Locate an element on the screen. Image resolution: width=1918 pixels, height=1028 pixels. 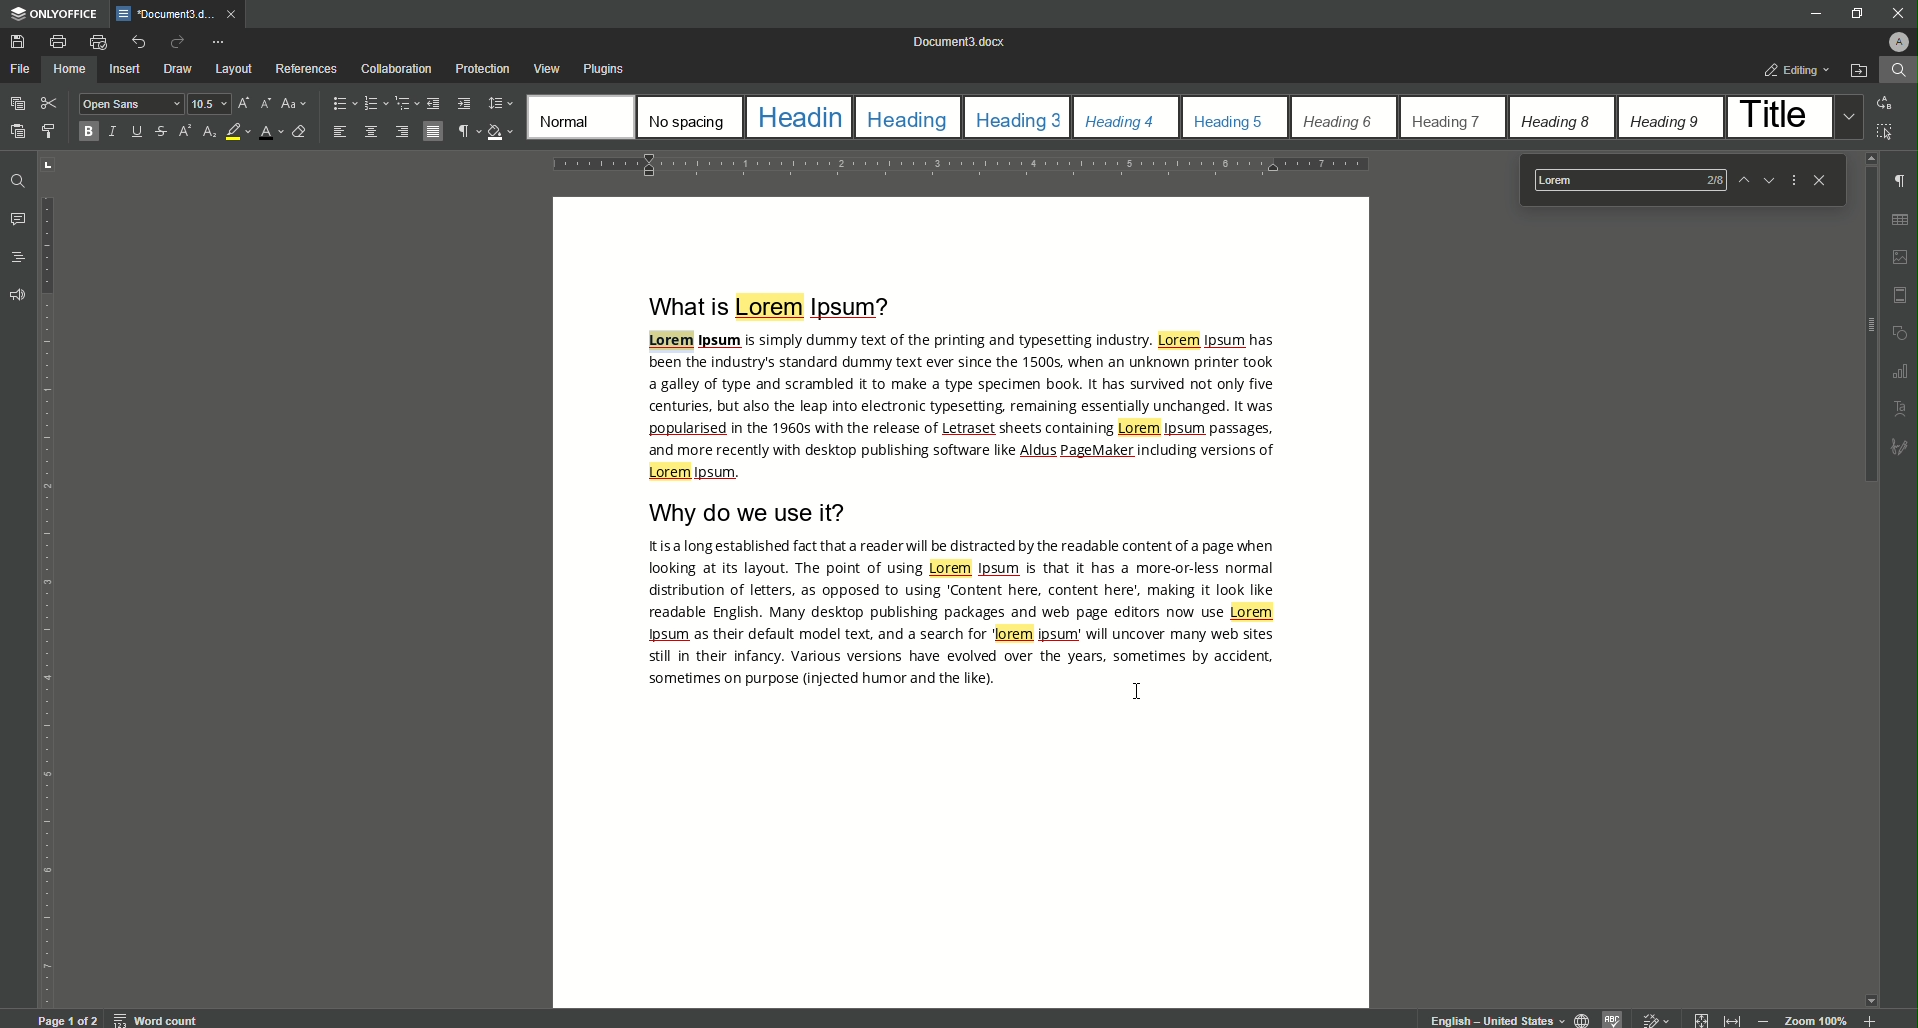
Customize is located at coordinates (224, 43).